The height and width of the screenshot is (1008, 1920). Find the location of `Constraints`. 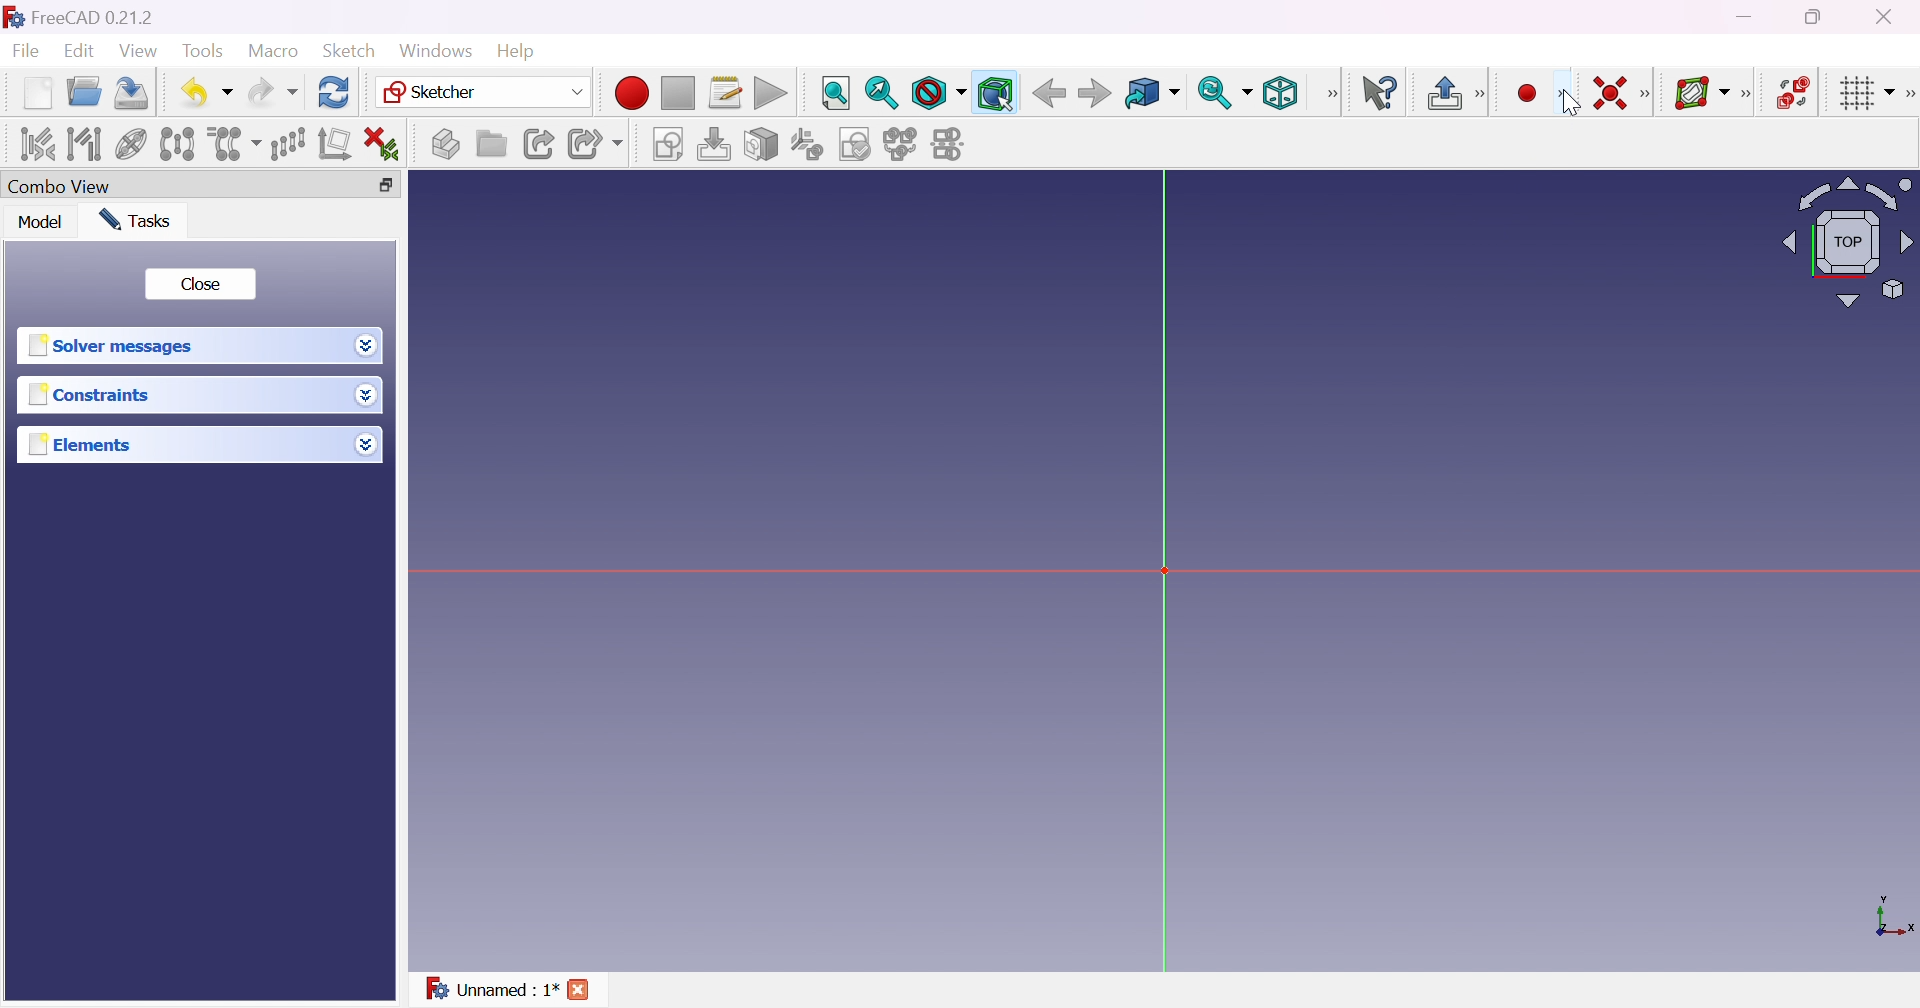

Constraints is located at coordinates (92, 394).